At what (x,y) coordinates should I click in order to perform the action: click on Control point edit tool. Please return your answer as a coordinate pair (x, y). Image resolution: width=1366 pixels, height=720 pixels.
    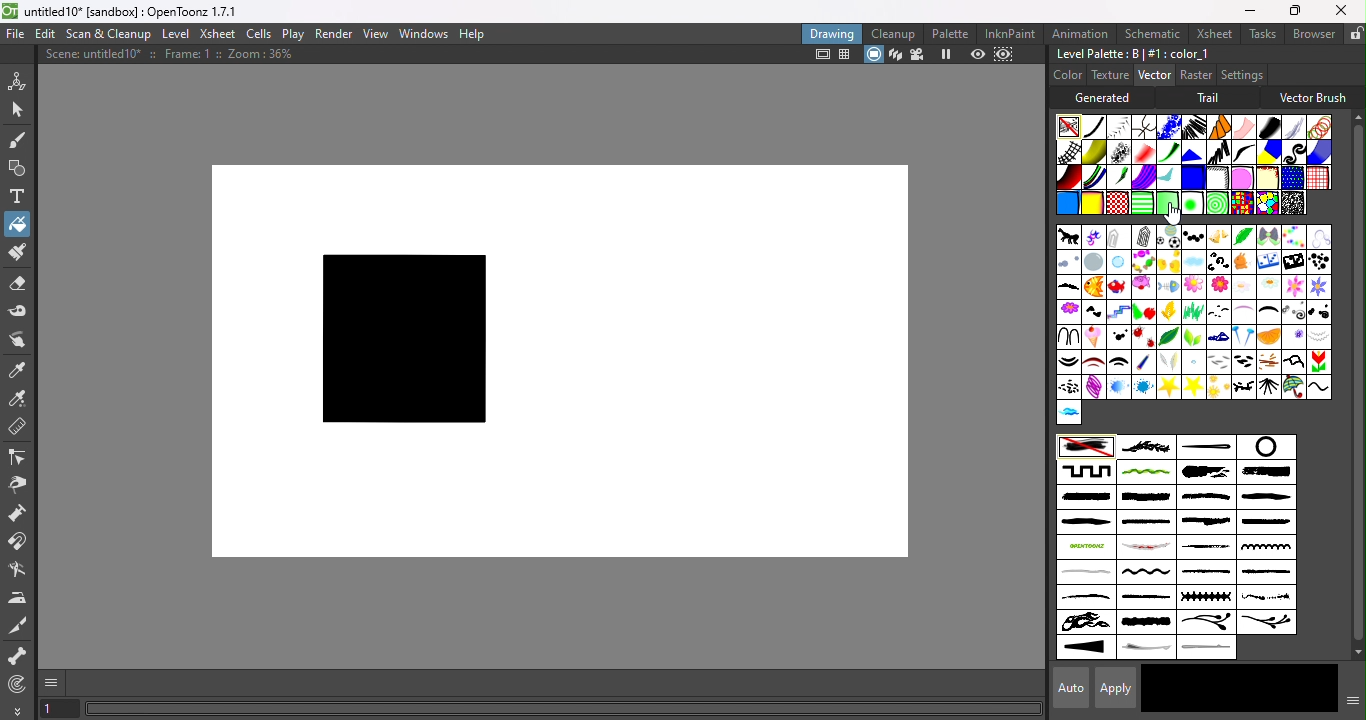
    Looking at the image, I should click on (20, 456).